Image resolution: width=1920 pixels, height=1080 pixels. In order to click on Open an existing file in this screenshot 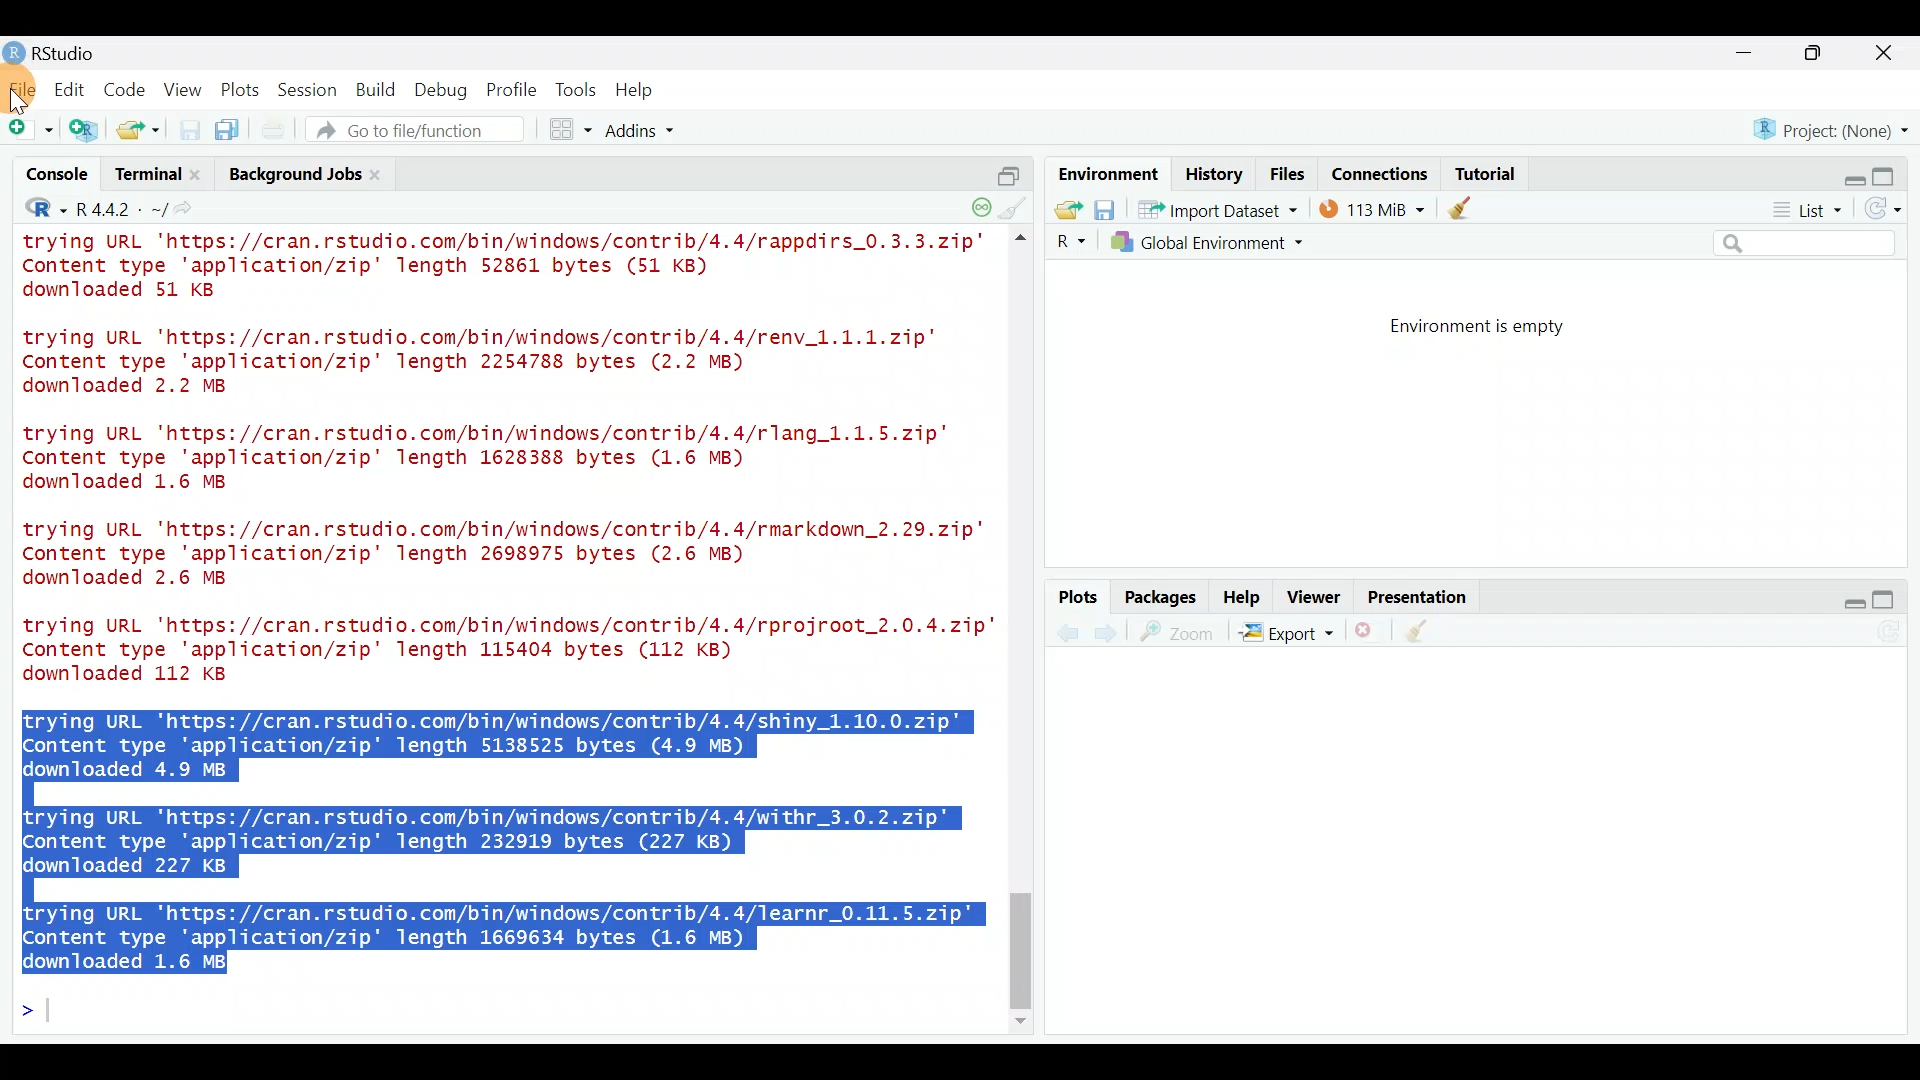, I will do `click(140, 132)`.